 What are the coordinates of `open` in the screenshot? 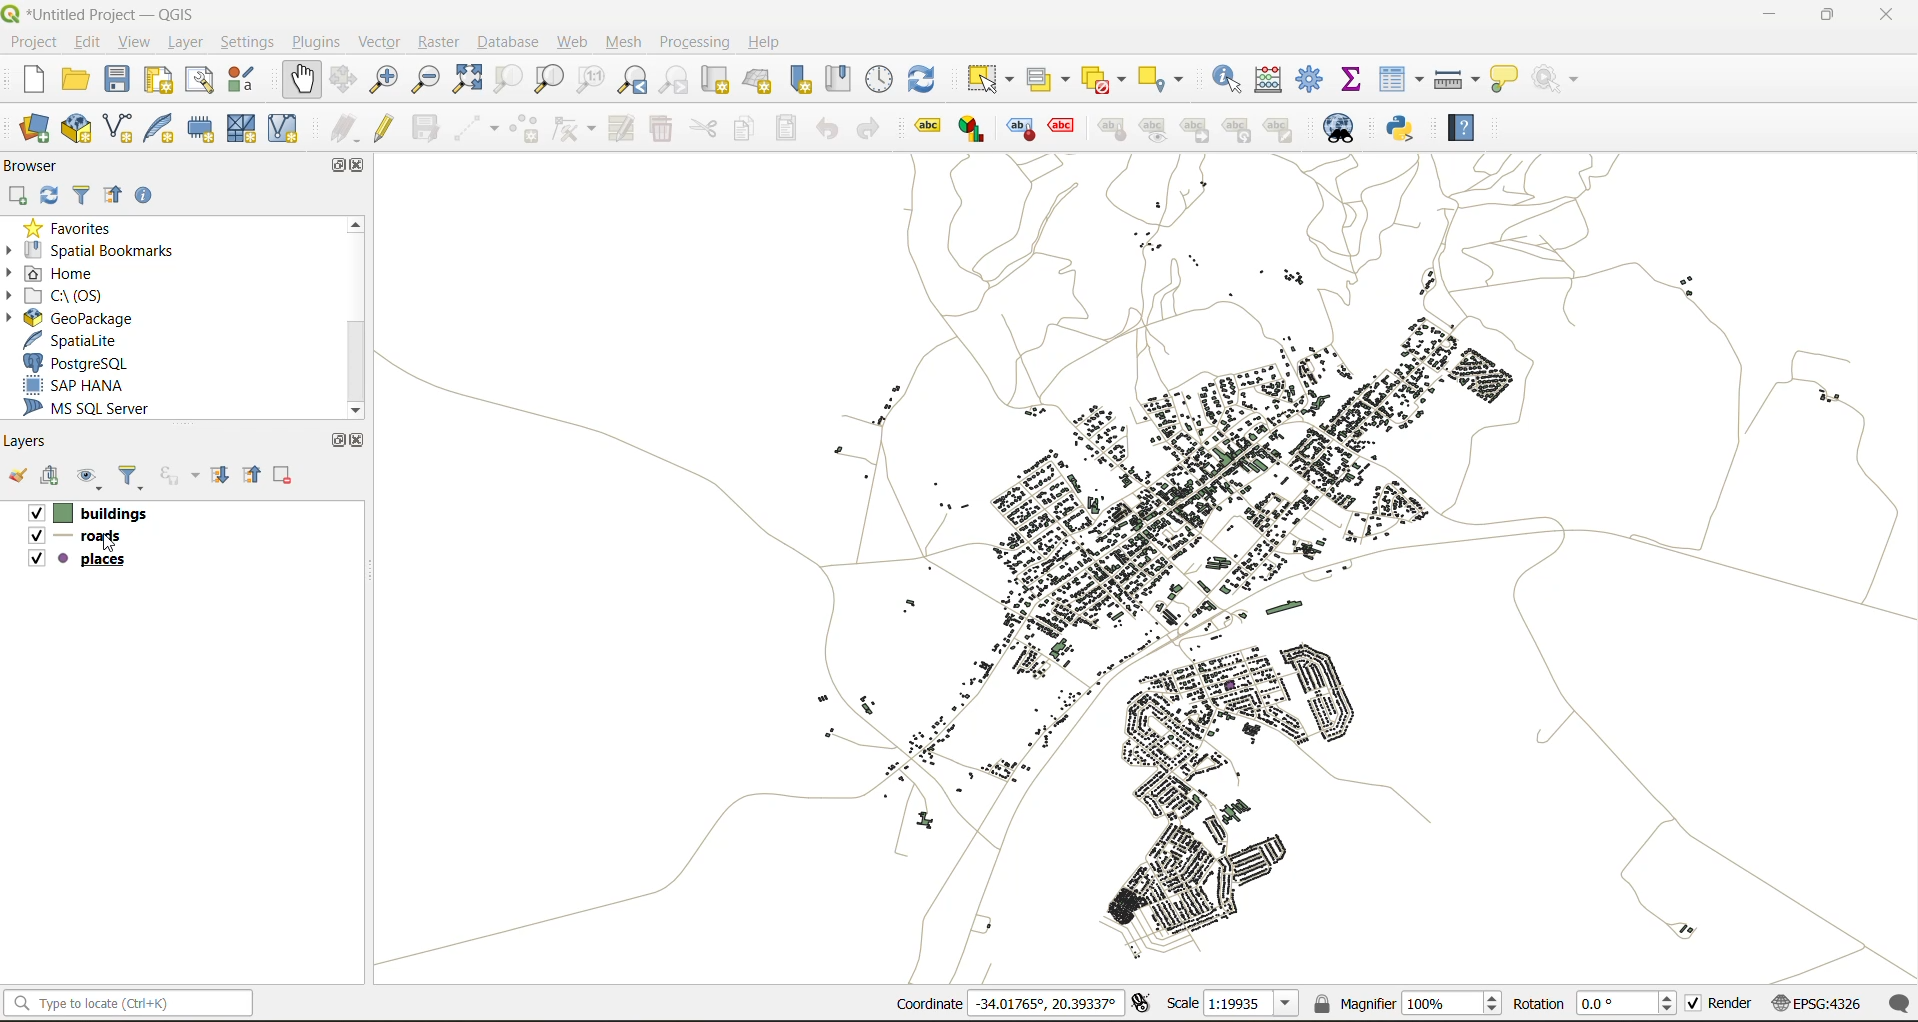 It's located at (72, 80).